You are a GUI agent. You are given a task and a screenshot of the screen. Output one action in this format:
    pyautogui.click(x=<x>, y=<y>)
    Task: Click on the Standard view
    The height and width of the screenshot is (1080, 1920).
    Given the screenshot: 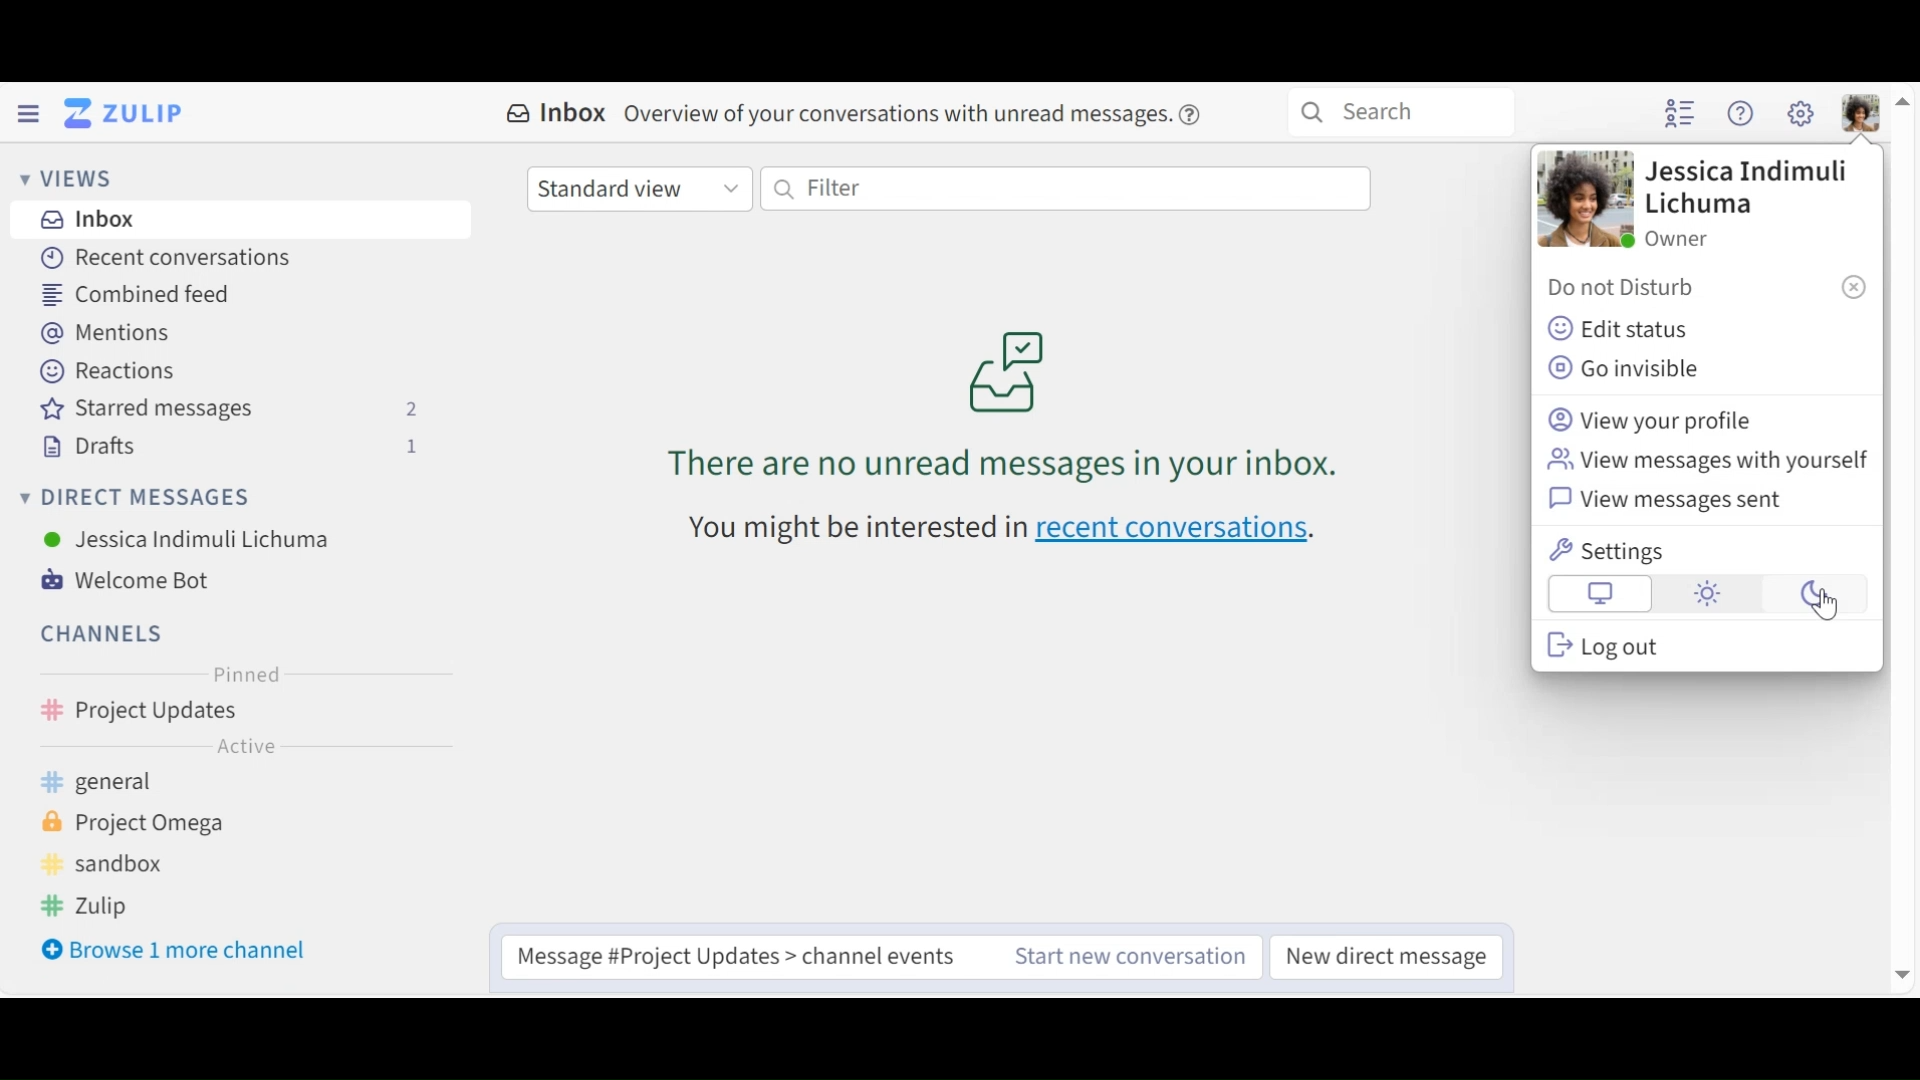 What is the action you would take?
    pyautogui.click(x=640, y=190)
    